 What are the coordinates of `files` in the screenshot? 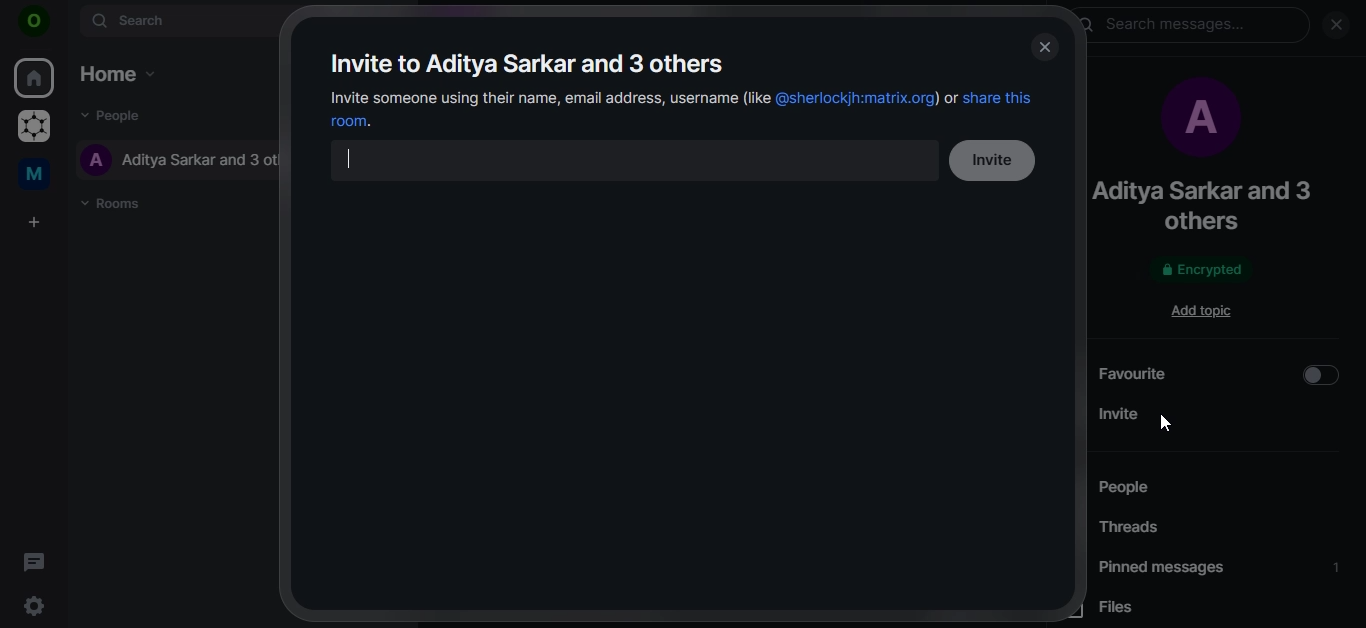 It's located at (1133, 610).